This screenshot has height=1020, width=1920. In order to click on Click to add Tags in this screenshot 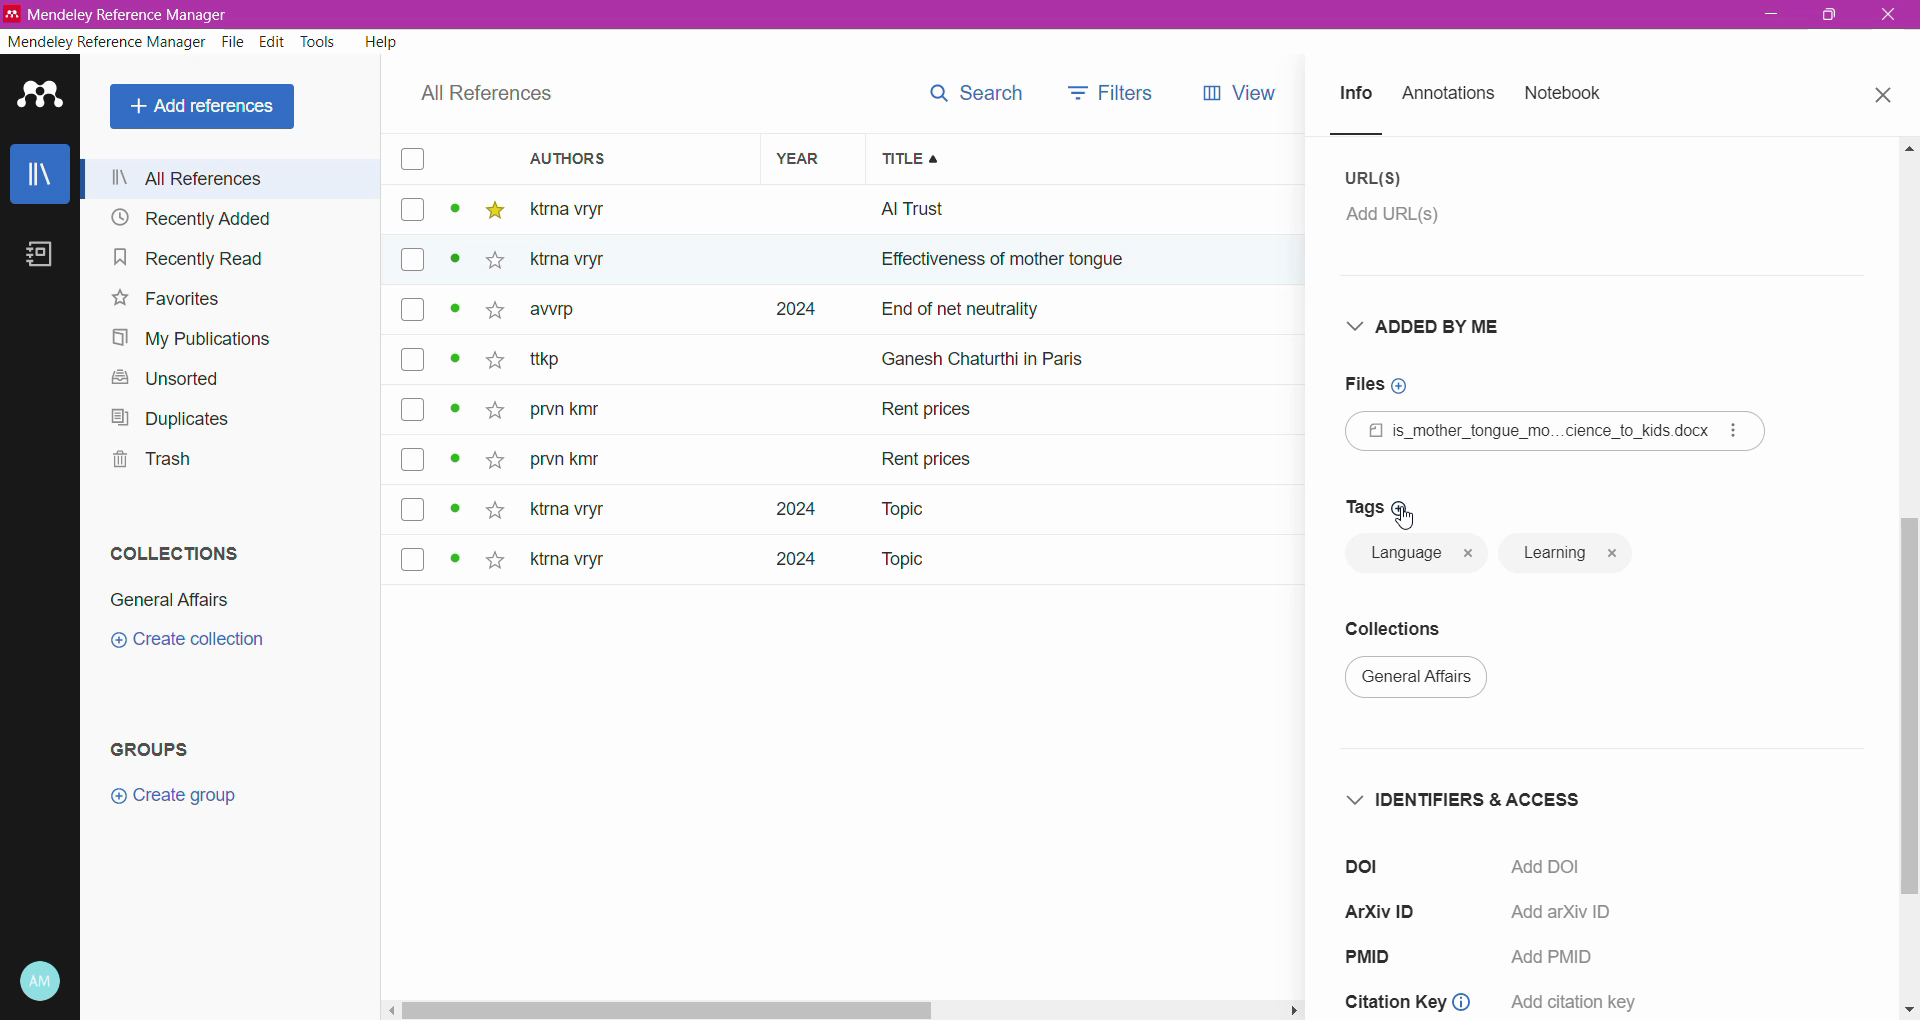, I will do `click(1372, 507)`.